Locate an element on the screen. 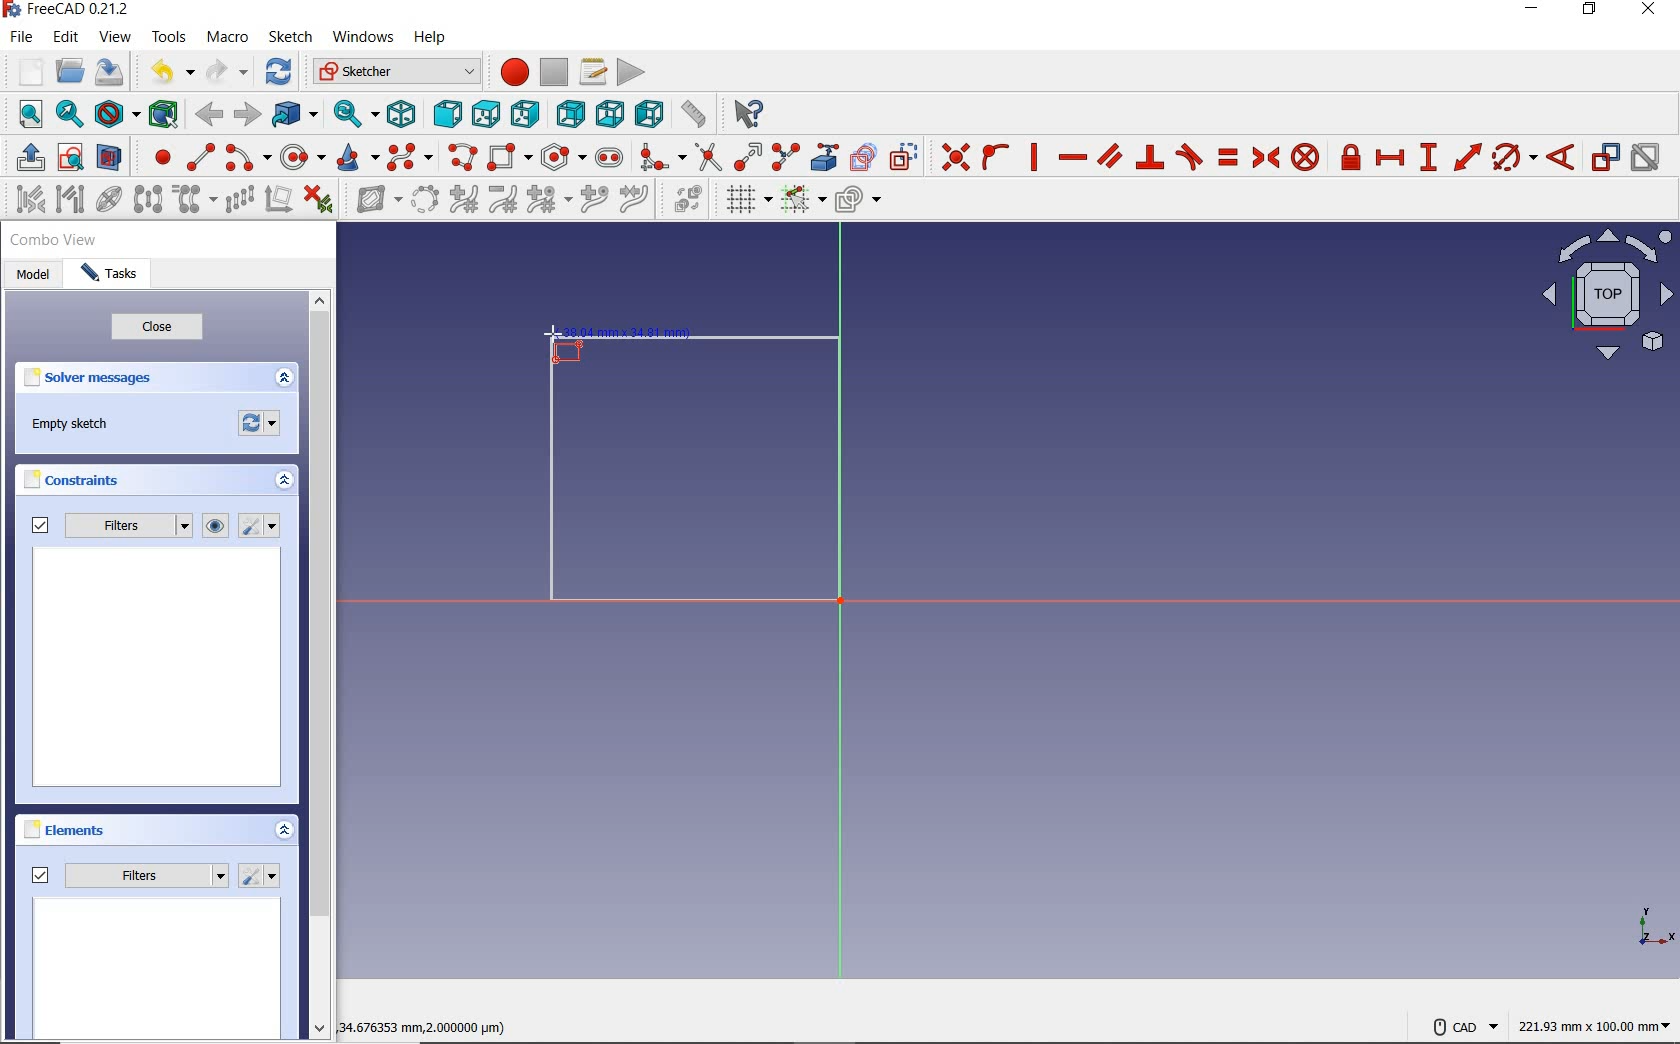 The image size is (1680, 1044). decrease b-spline degree is located at coordinates (505, 201).